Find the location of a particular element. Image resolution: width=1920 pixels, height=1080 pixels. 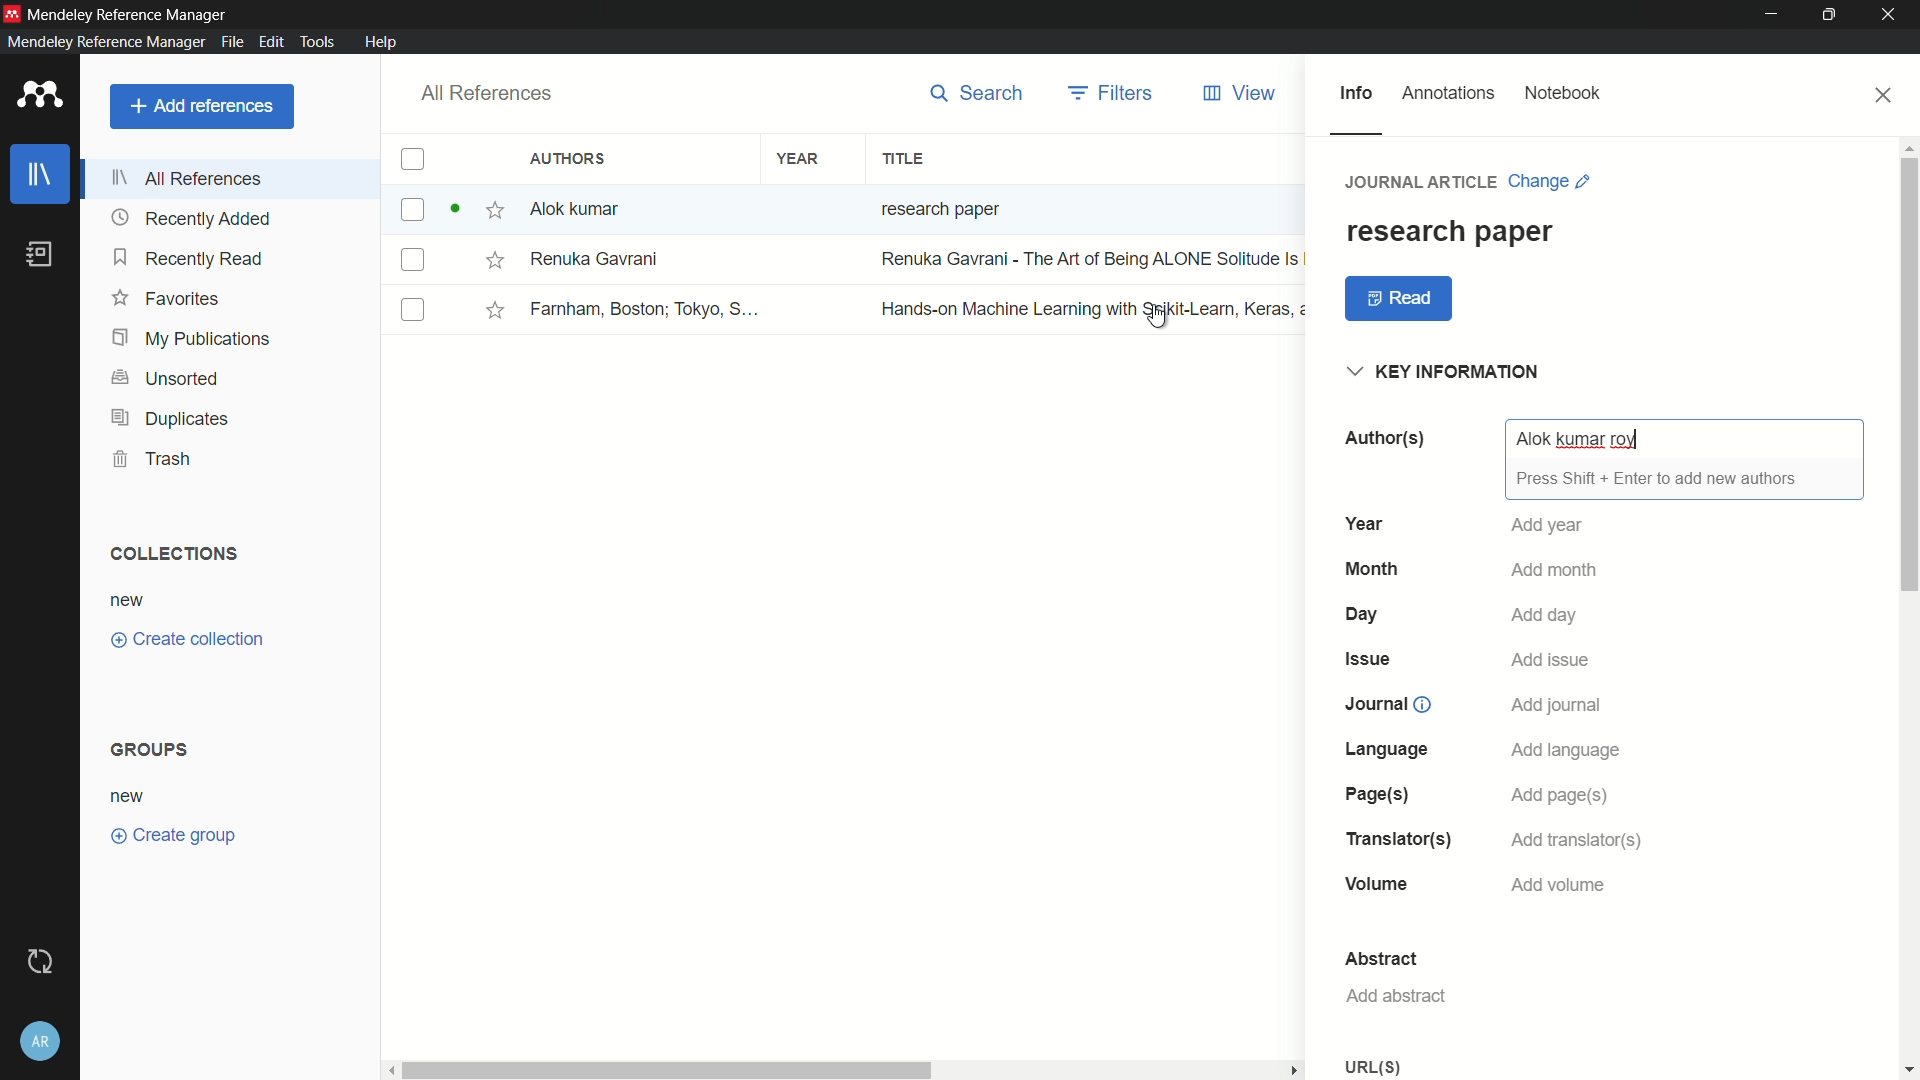

issue is located at coordinates (1366, 660).